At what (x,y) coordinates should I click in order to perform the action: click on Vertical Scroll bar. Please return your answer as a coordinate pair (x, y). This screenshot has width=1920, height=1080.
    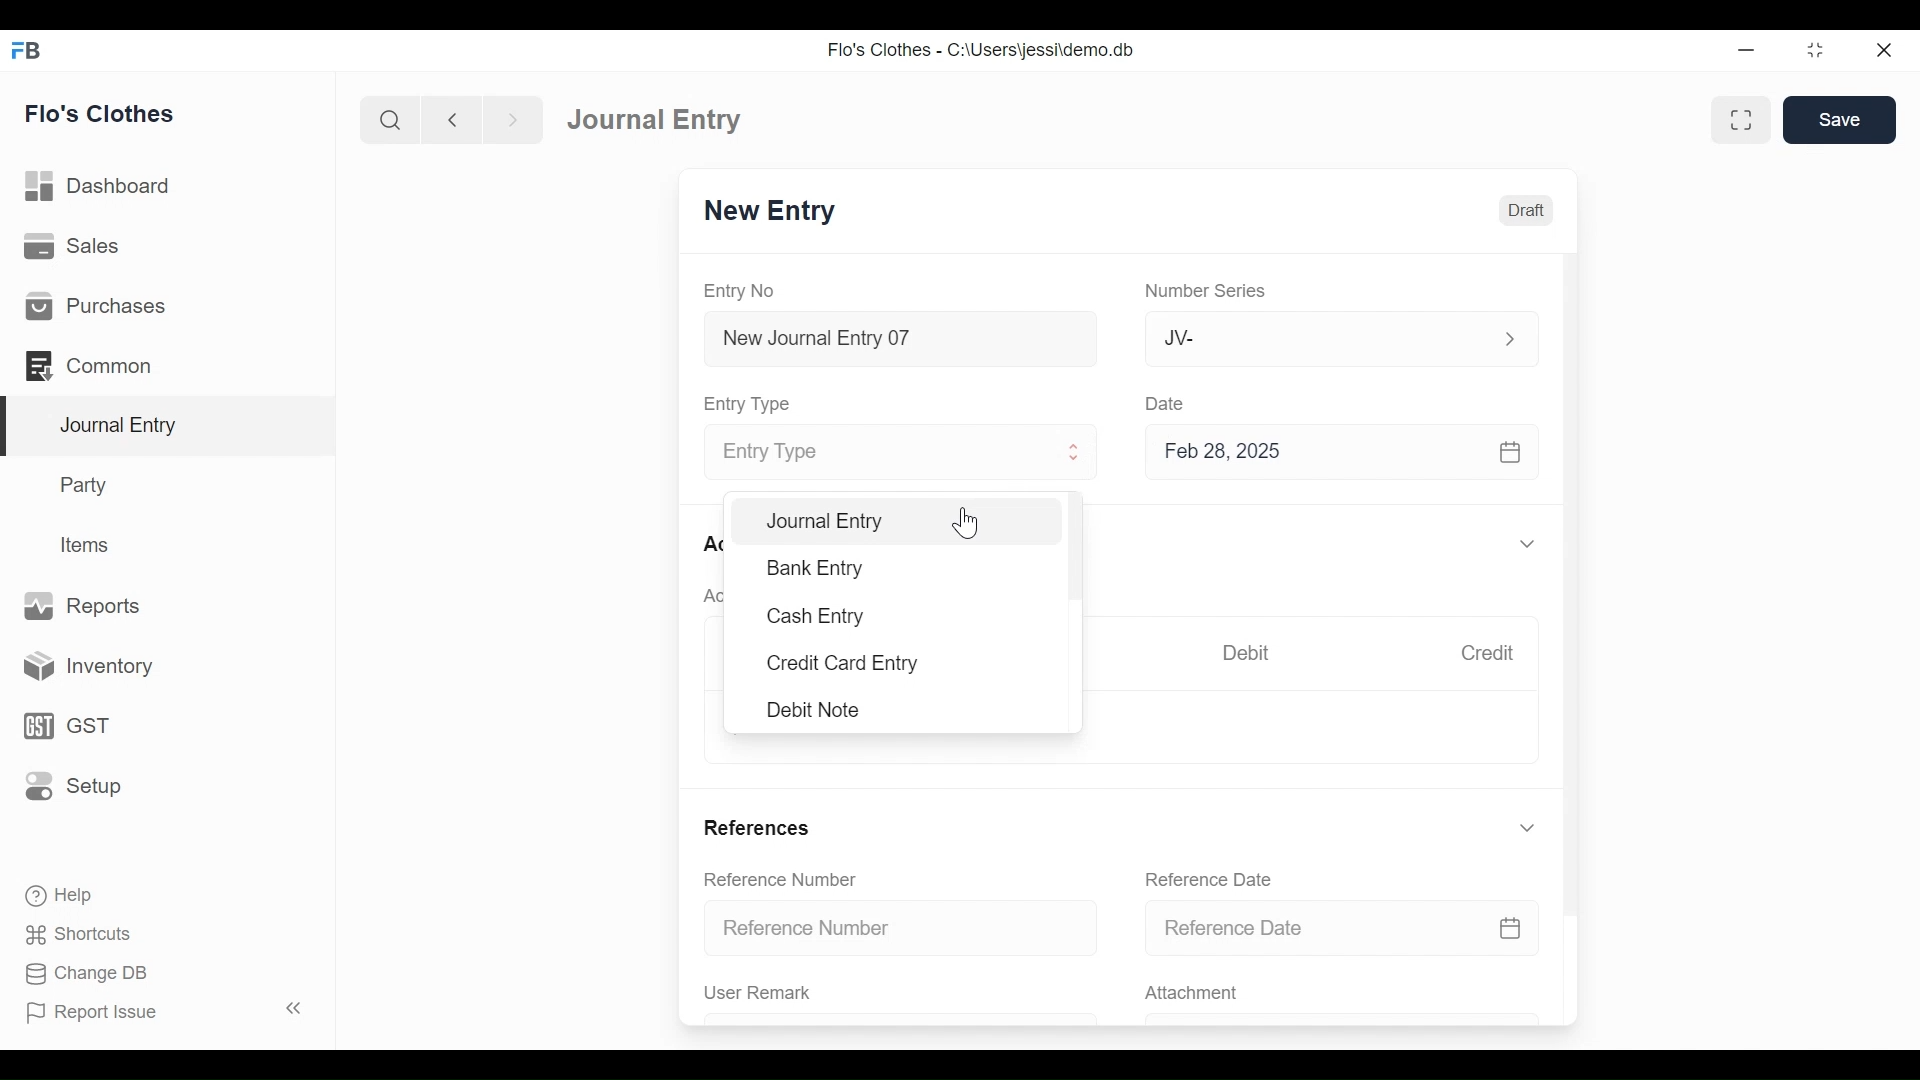
    Looking at the image, I should click on (1573, 564).